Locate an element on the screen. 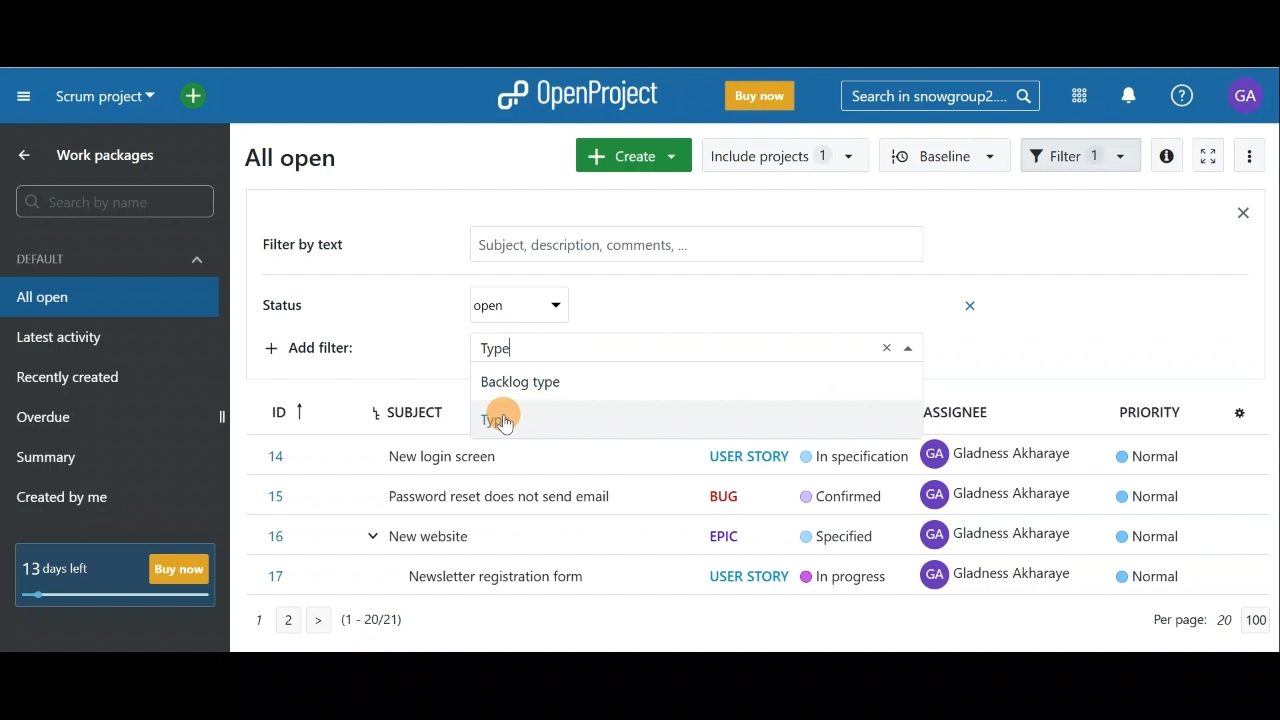  Activate zen mode is located at coordinates (1206, 157).